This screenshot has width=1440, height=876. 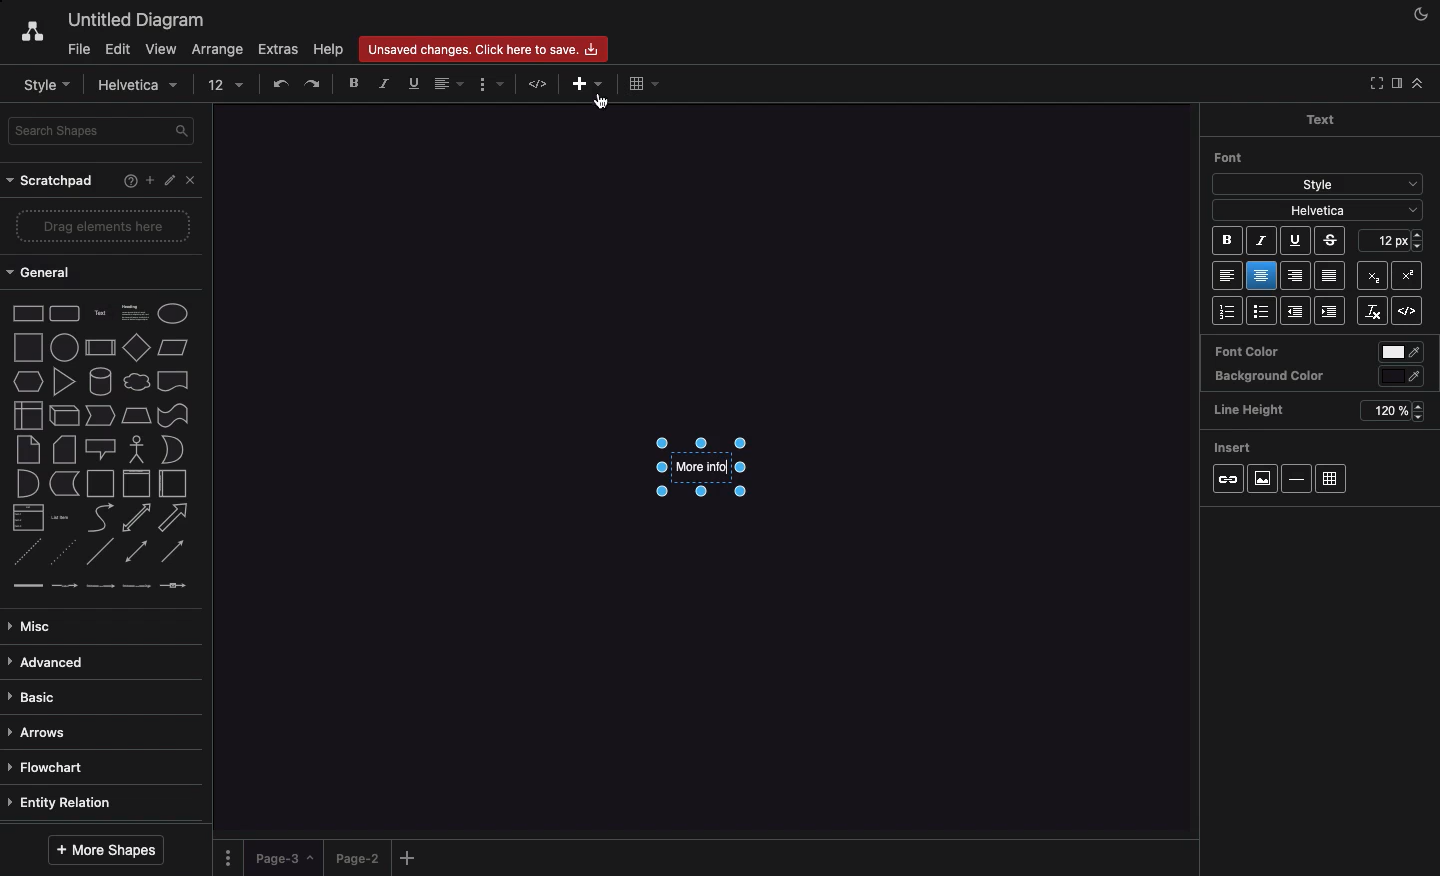 I want to click on connector with symbol, so click(x=176, y=585).